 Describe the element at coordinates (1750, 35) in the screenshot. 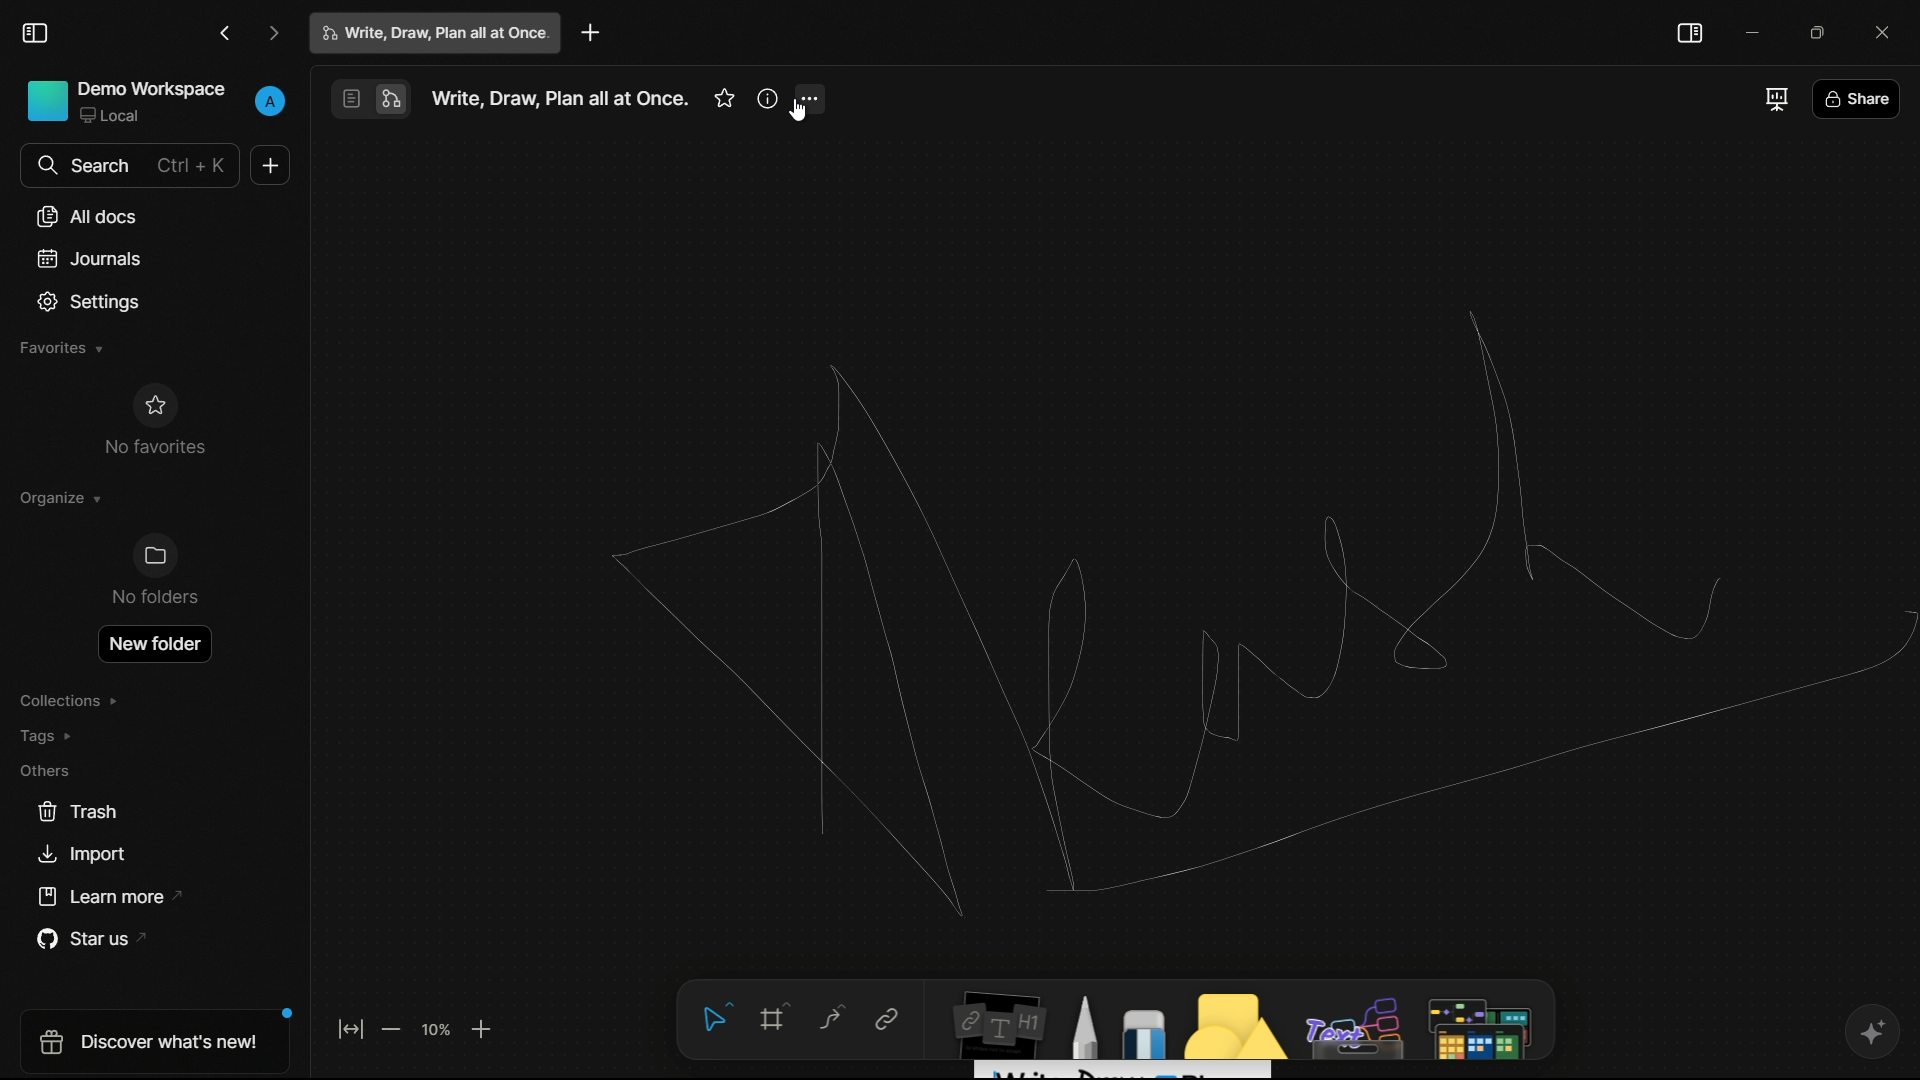

I see `minimize` at that location.